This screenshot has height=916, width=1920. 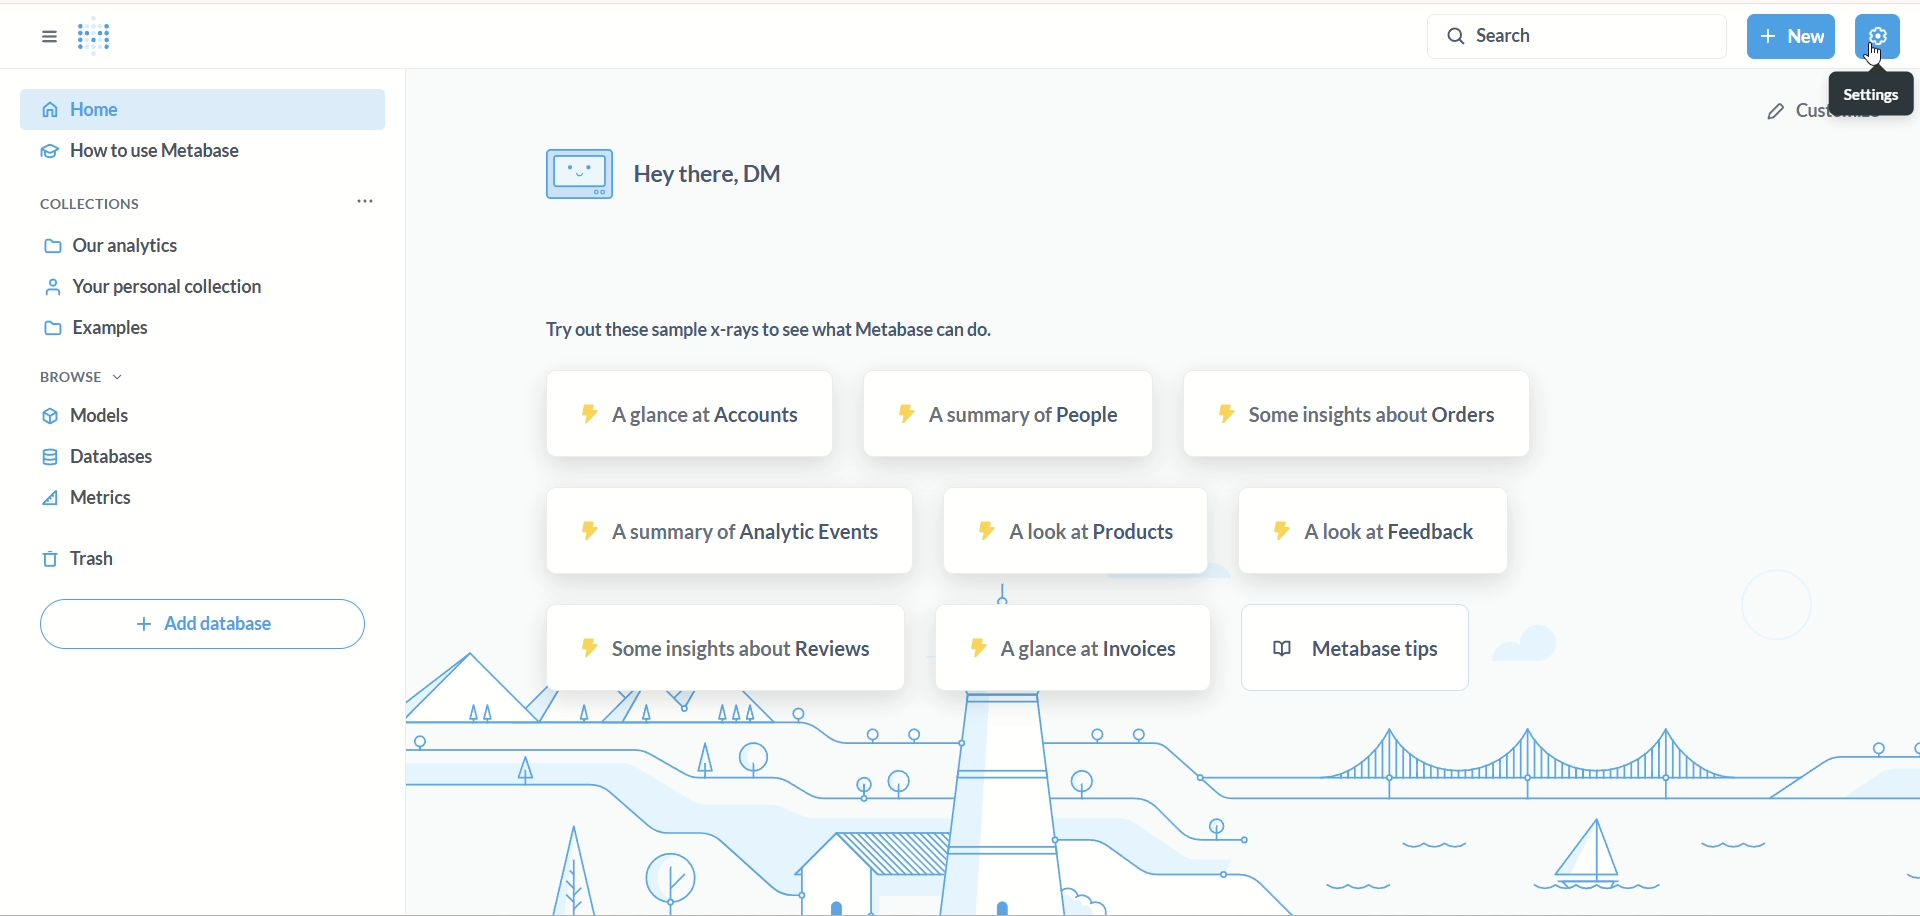 What do you see at coordinates (659, 174) in the screenshot?
I see `text` at bounding box center [659, 174].